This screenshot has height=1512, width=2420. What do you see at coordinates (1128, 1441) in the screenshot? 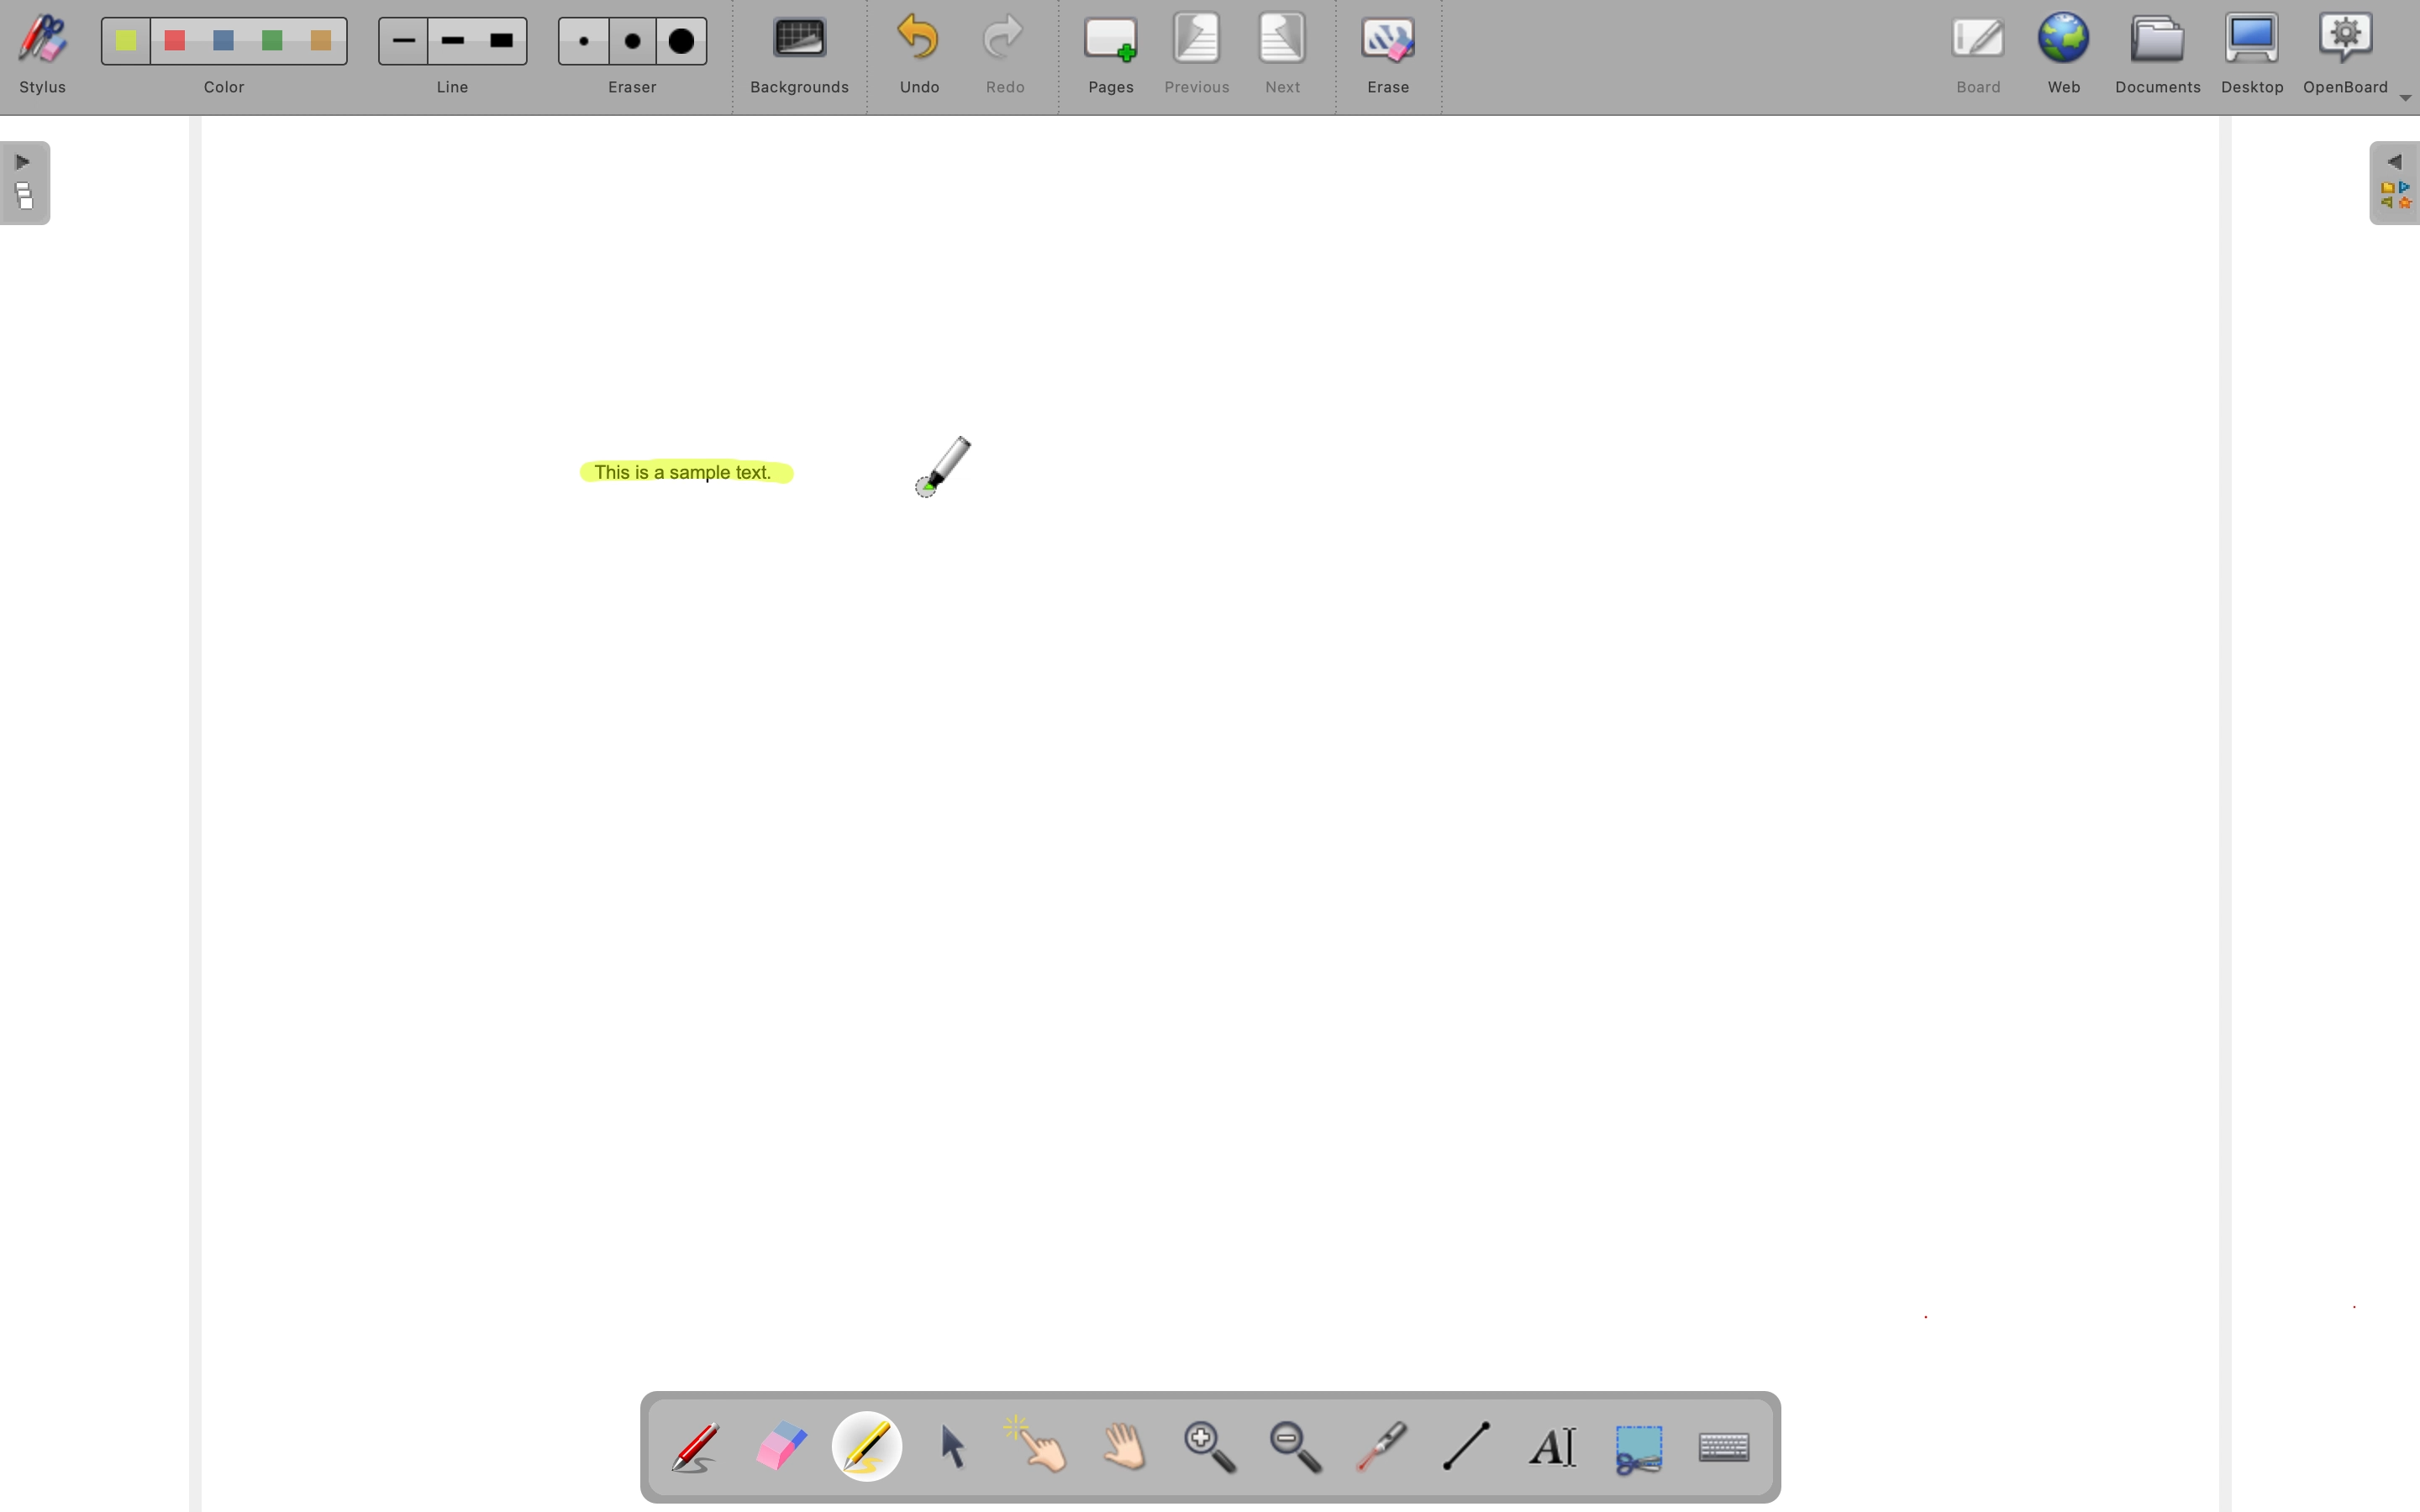
I see `Scroll page` at bounding box center [1128, 1441].